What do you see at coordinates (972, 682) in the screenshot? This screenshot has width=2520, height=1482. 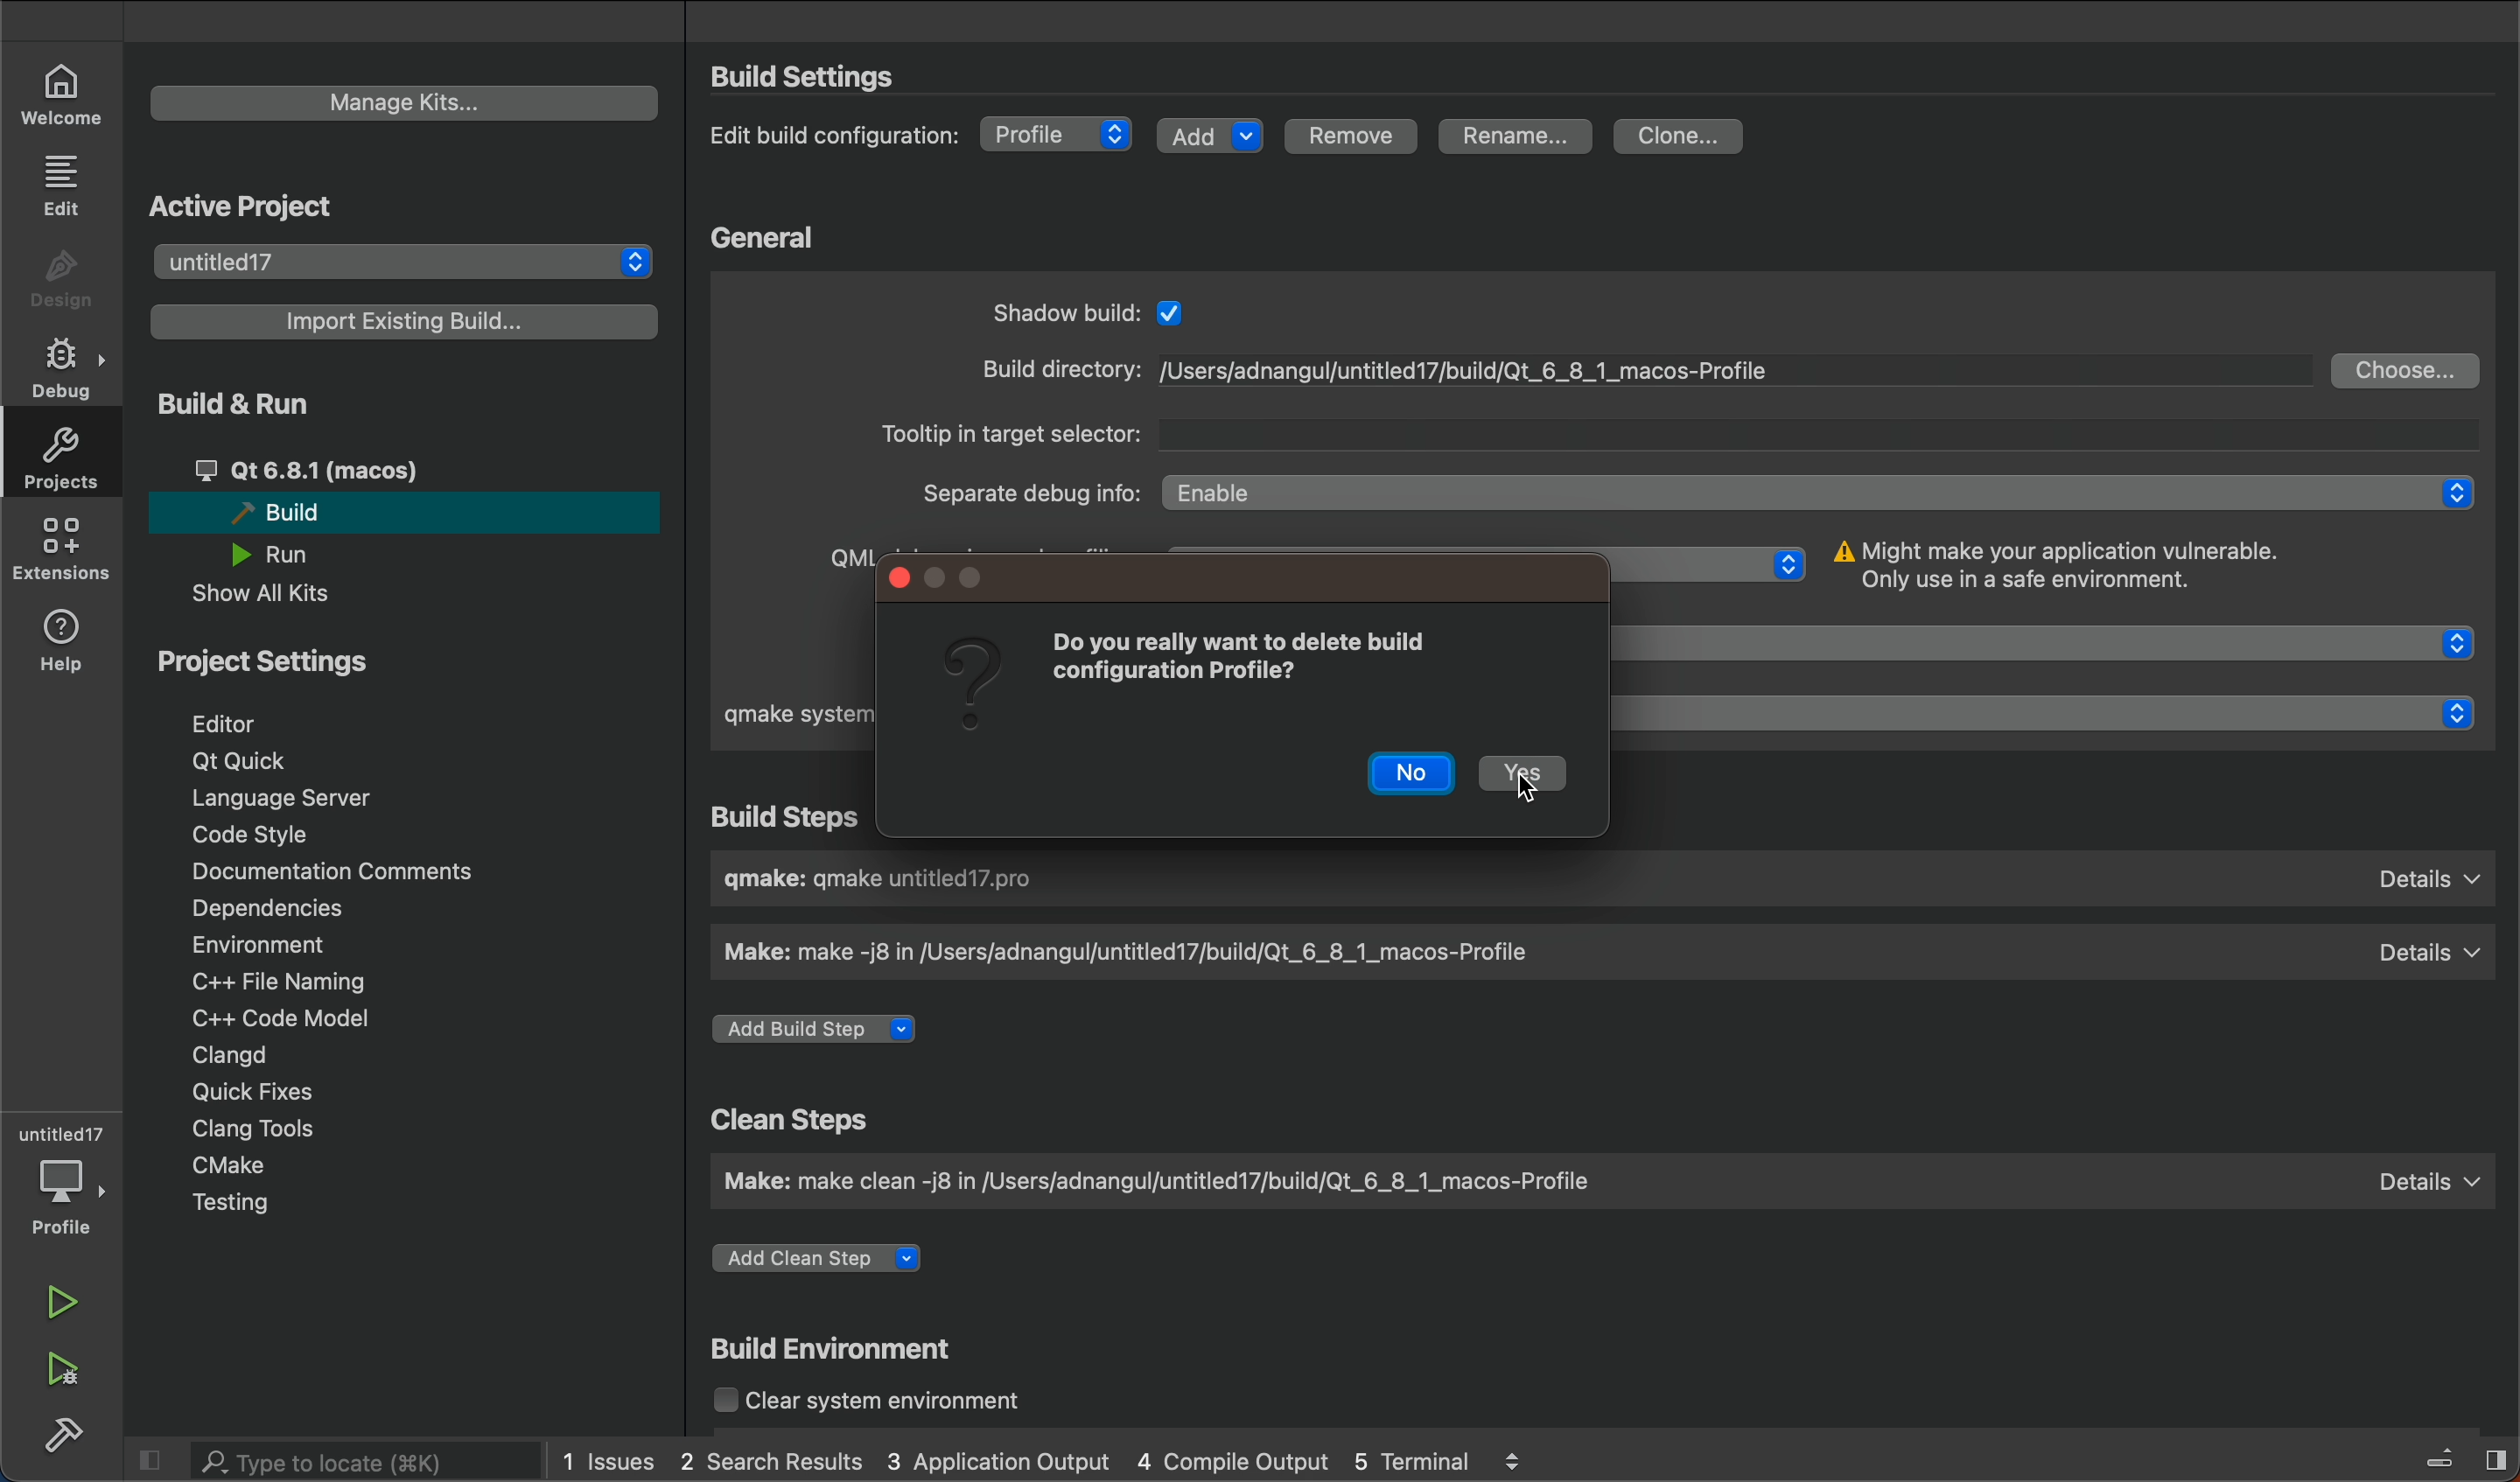 I see `question mark` at bounding box center [972, 682].